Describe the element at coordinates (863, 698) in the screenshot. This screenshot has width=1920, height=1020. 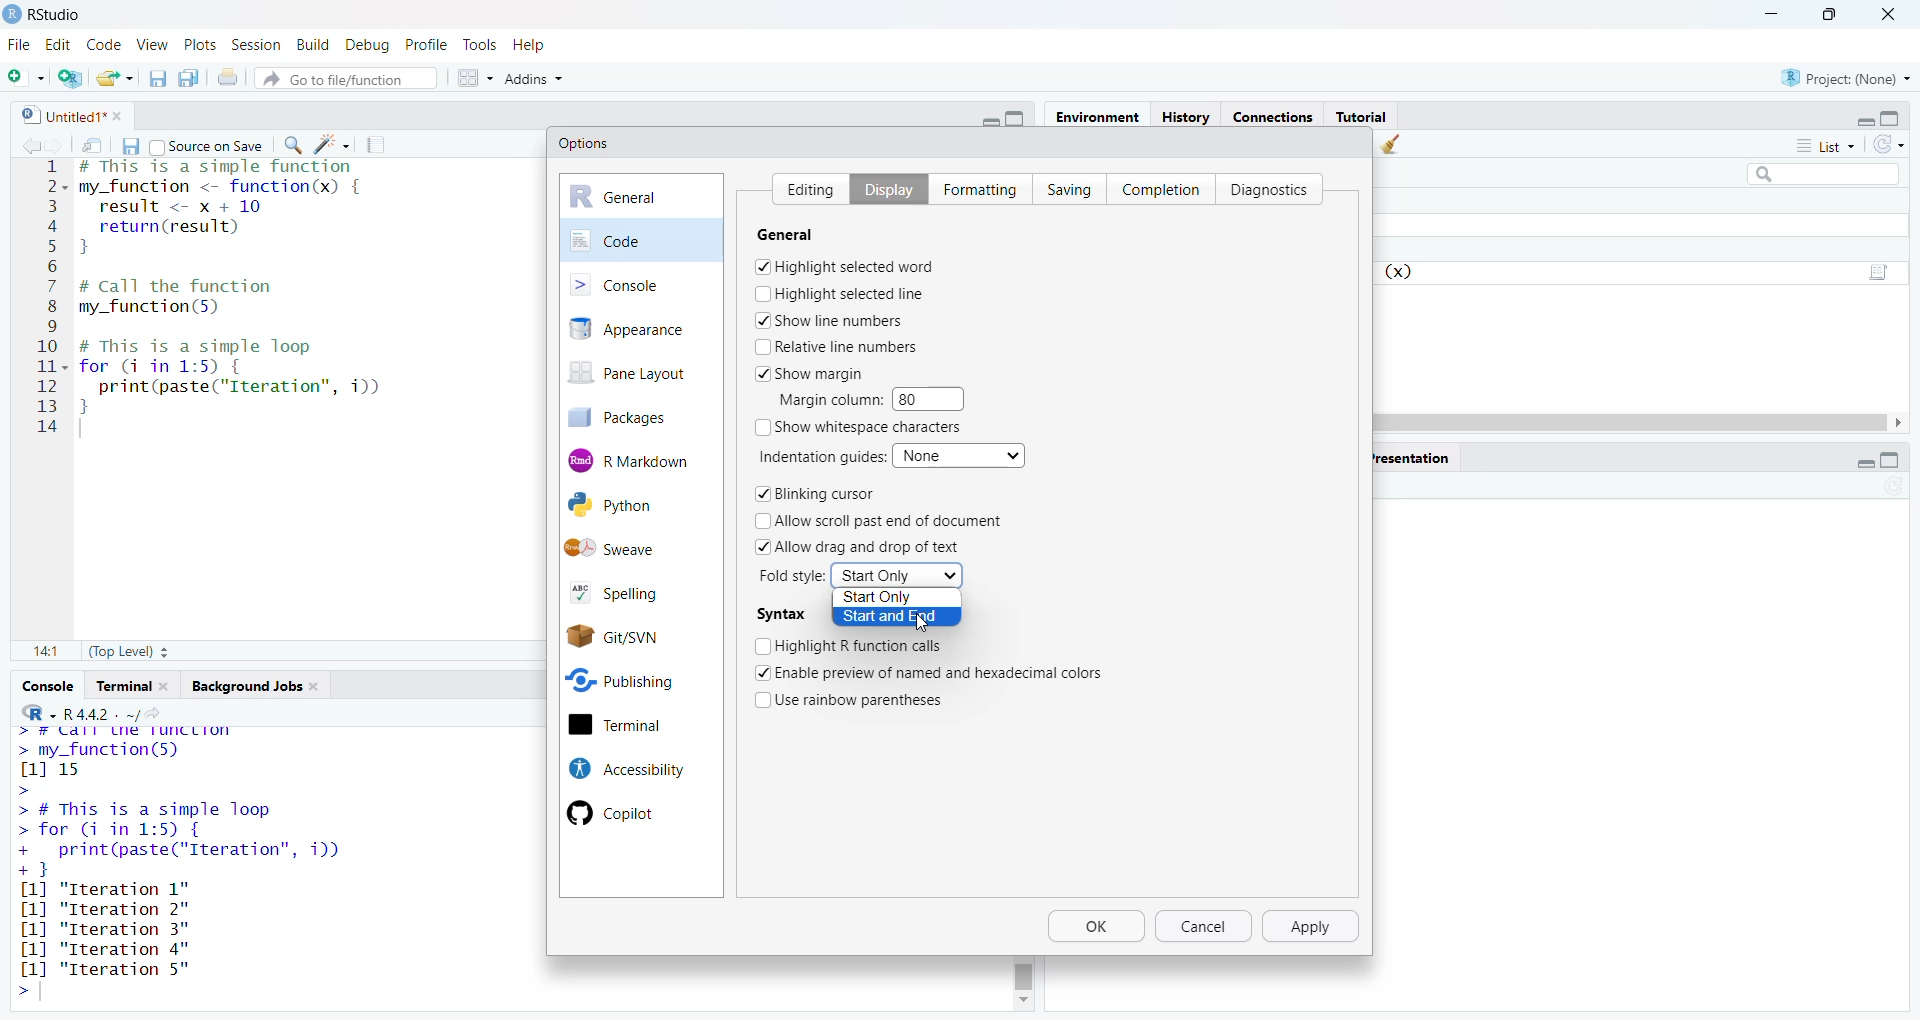
I see `use rainbow parenthesis` at that location.